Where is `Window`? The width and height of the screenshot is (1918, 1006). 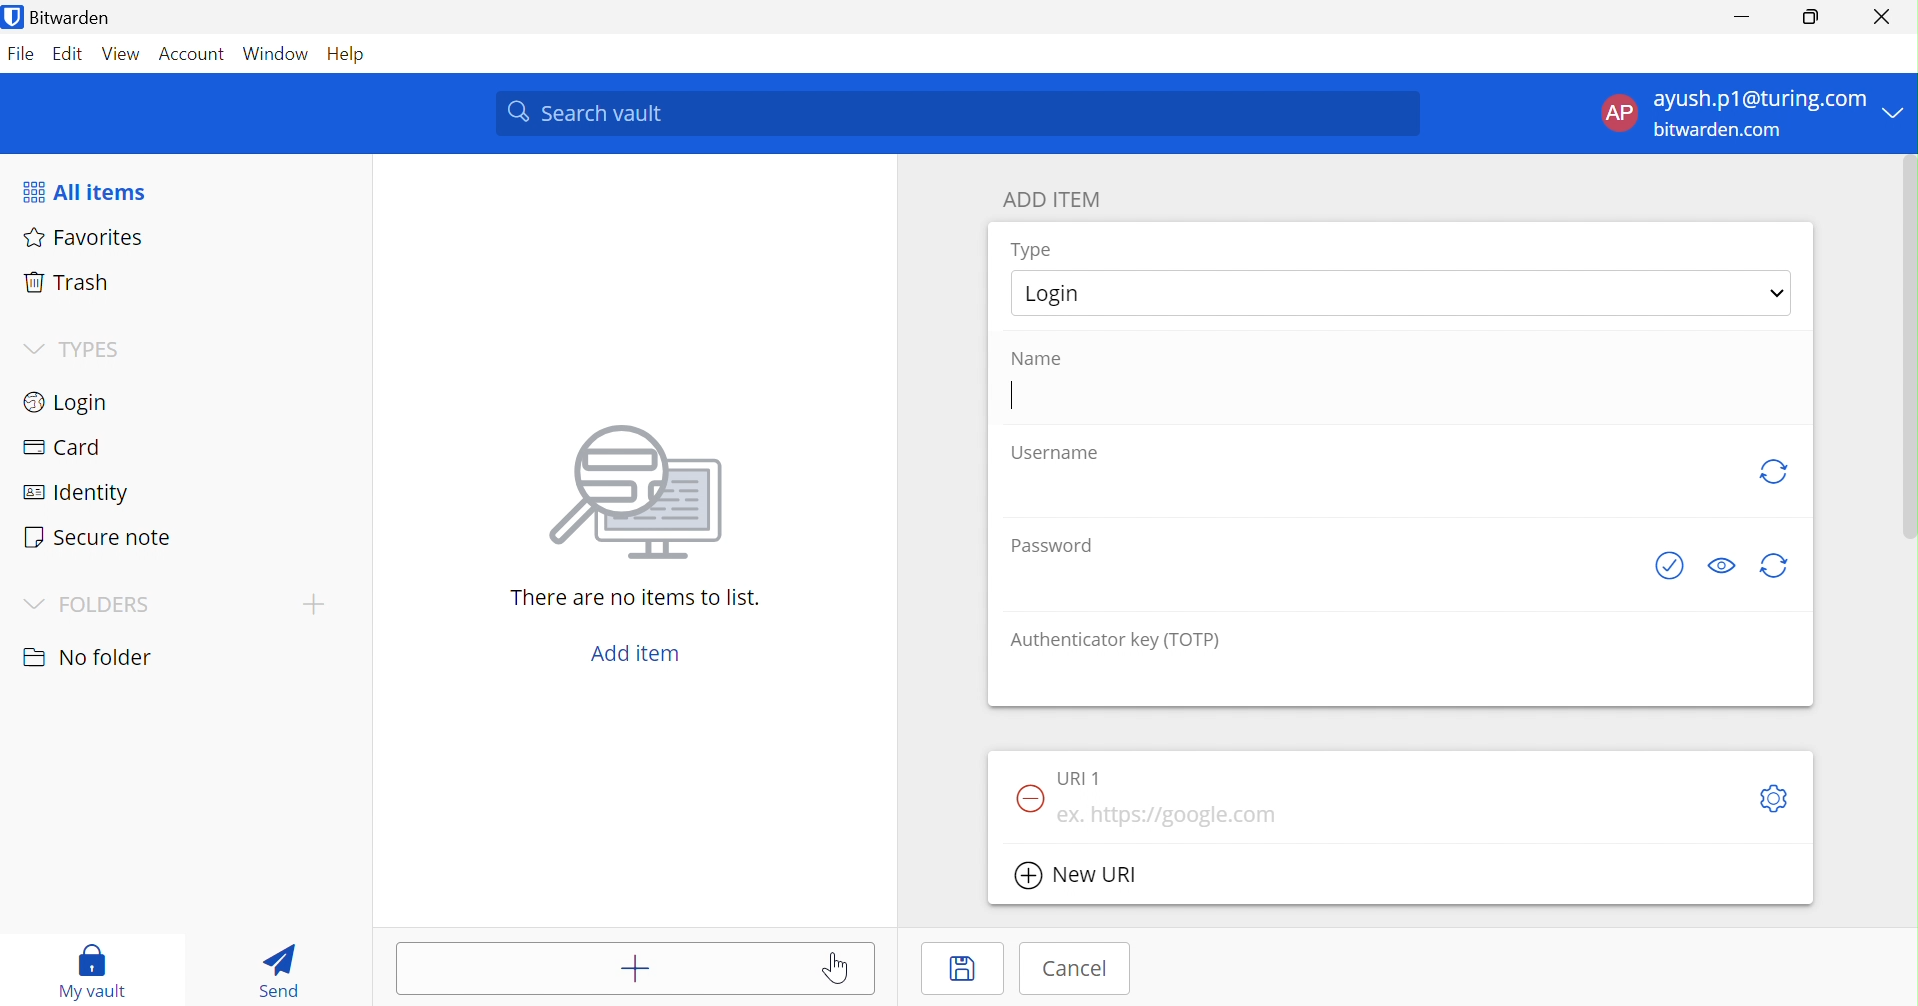
Window is located at coordinates (279, 55).